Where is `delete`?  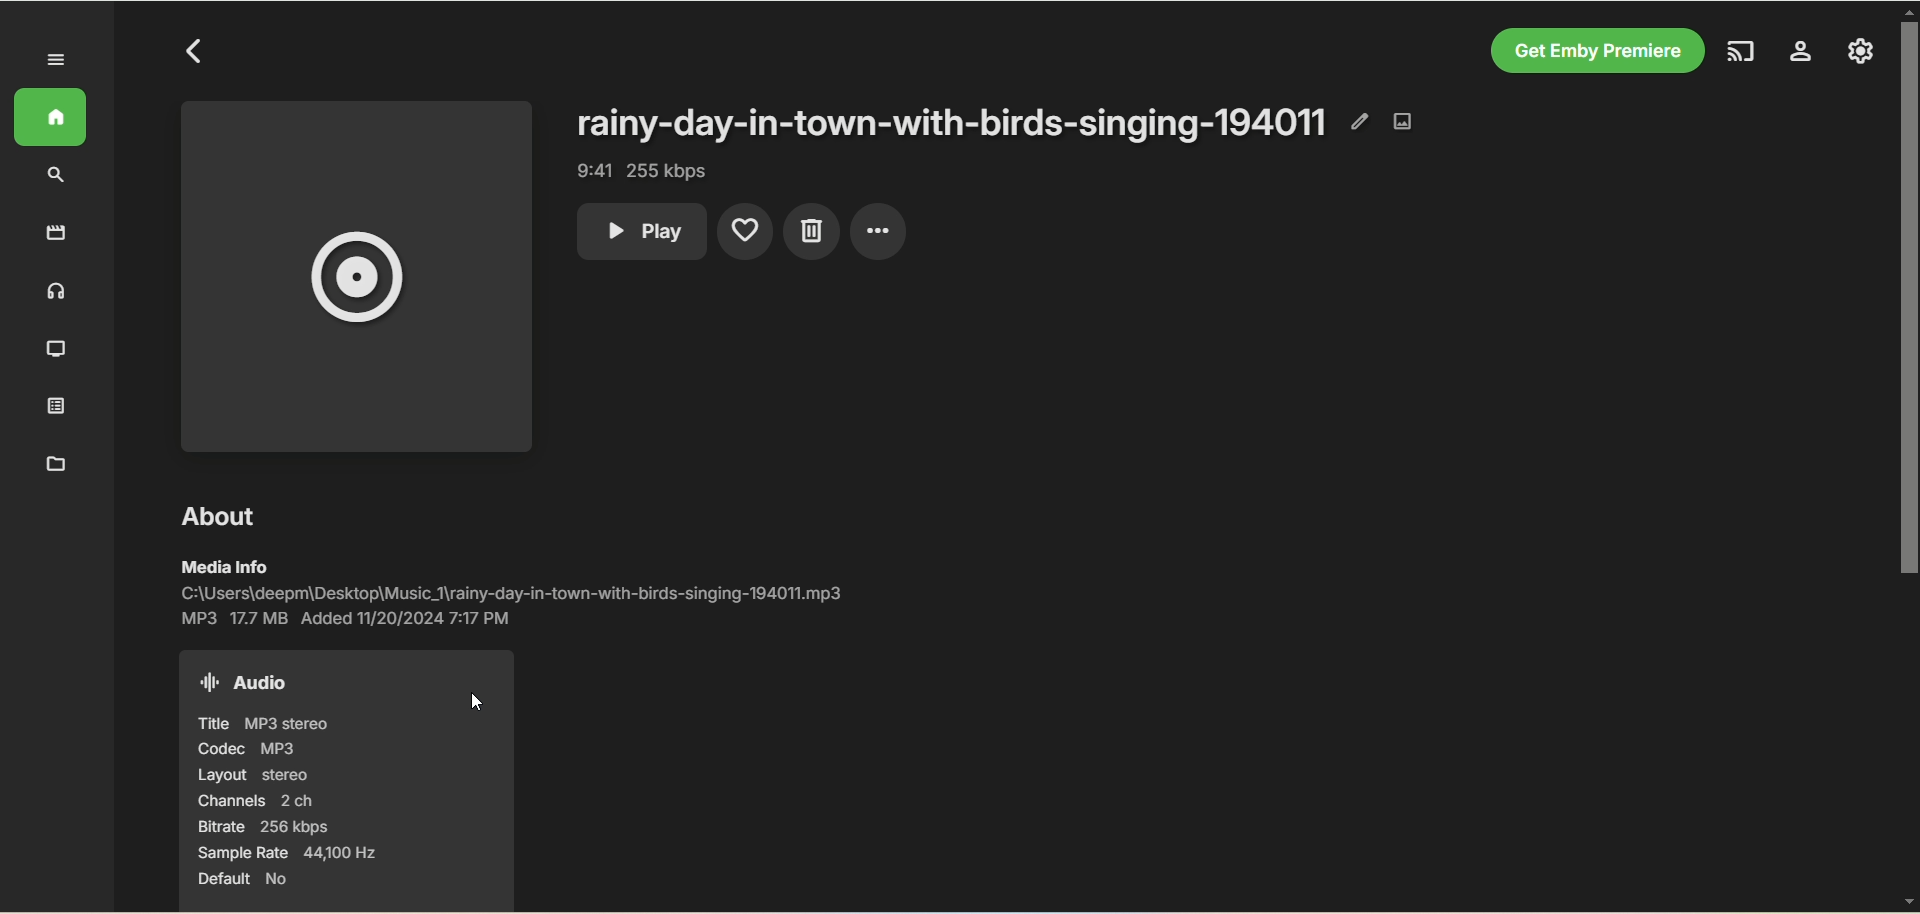
delete is located at coordinates (818, 230).